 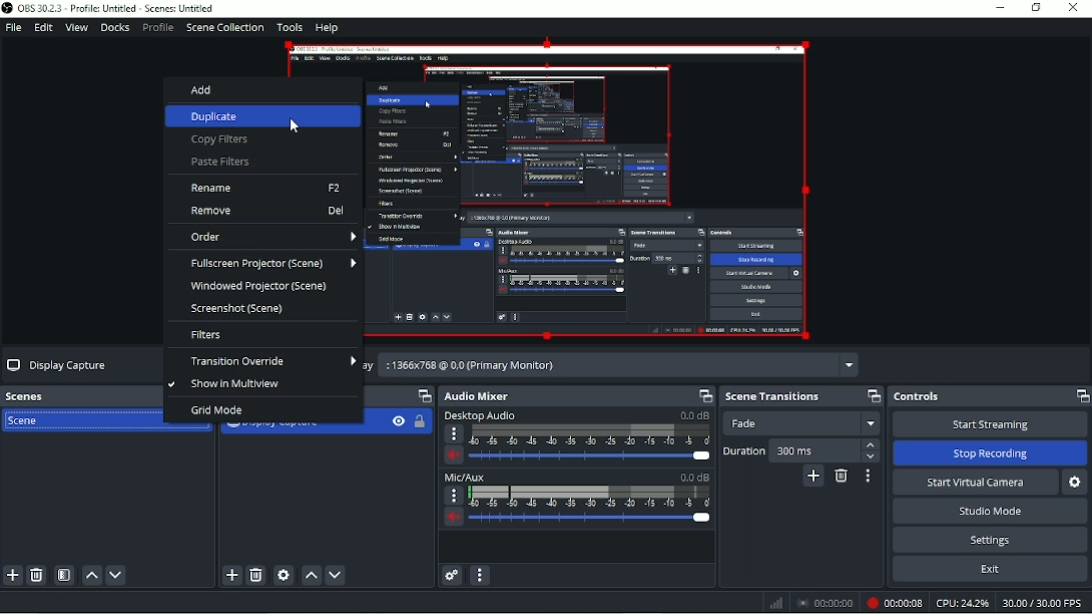 What do you see at coordinates (12, 576) in the screenshot?
I see `Add scene` at bounding box center [12, 576].